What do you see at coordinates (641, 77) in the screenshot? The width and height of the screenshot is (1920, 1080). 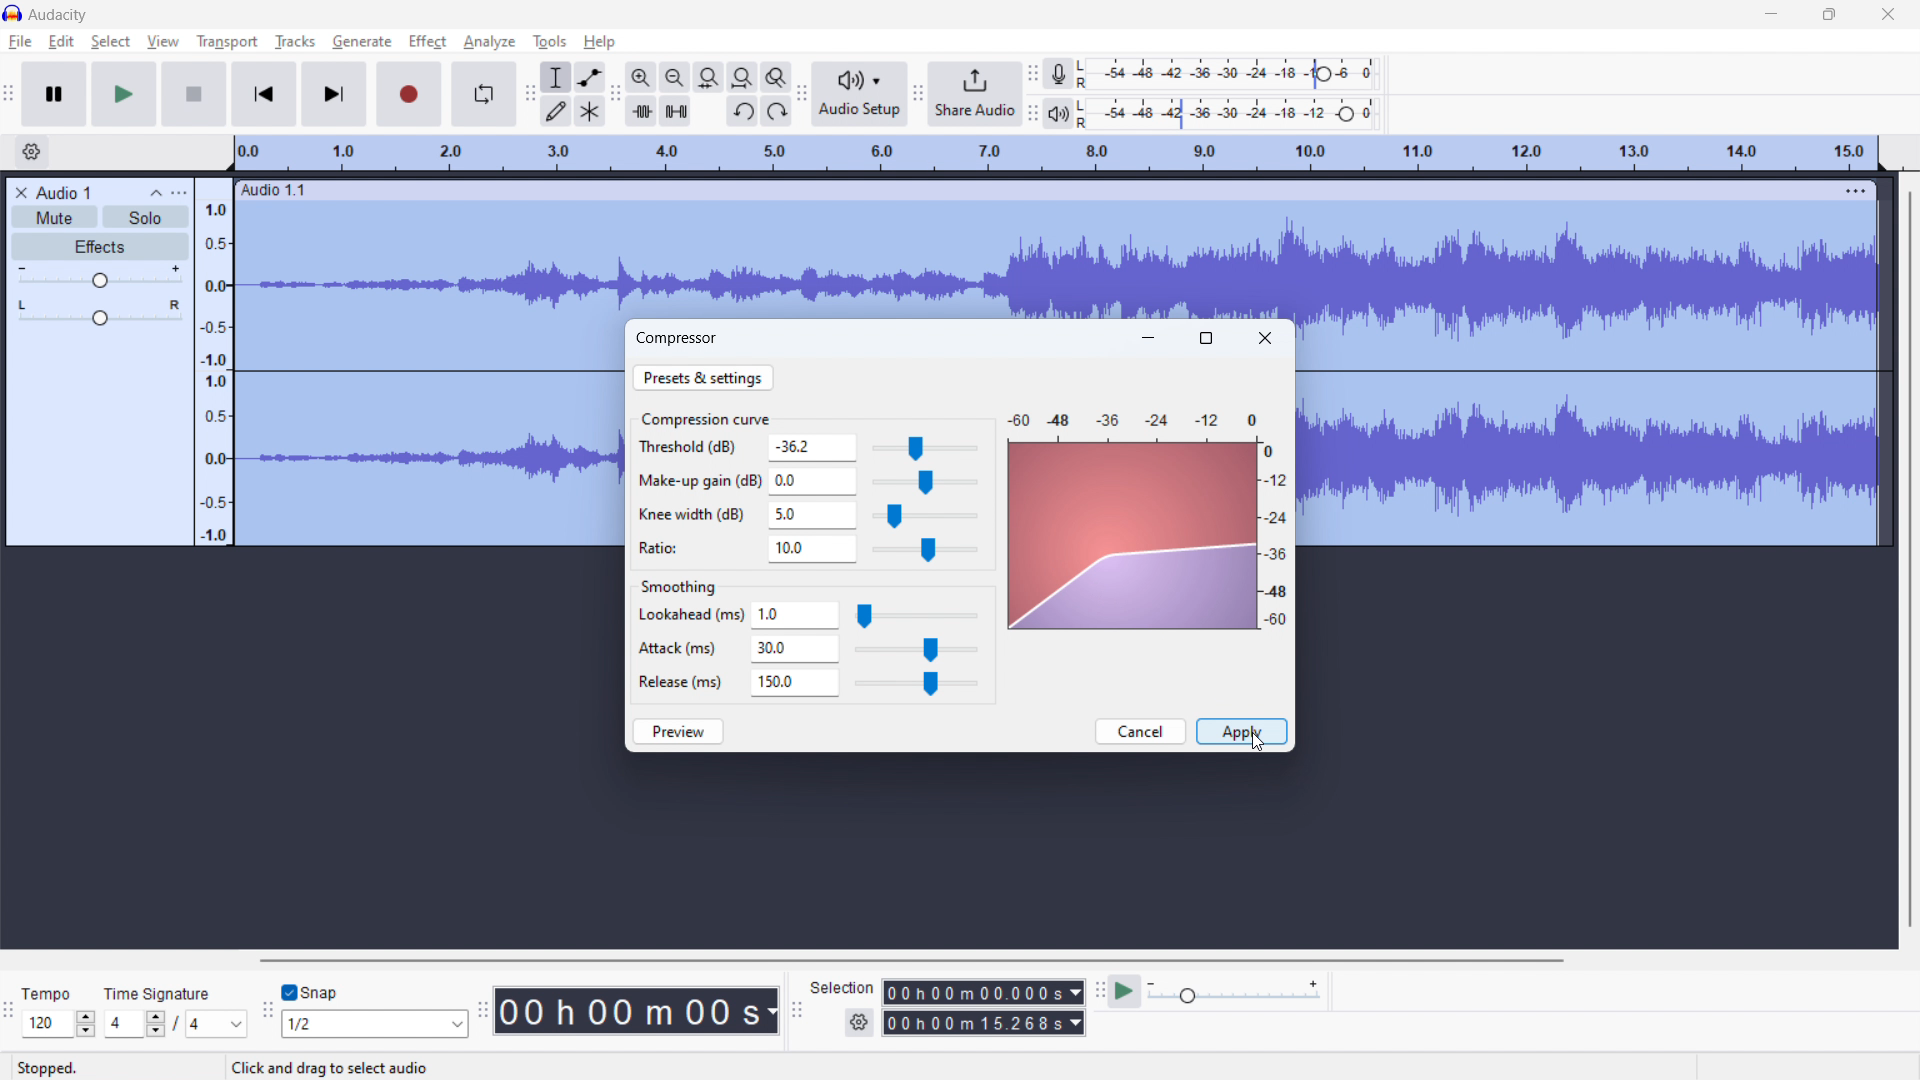 I see `zoom in` at bounding box center [641, 77].